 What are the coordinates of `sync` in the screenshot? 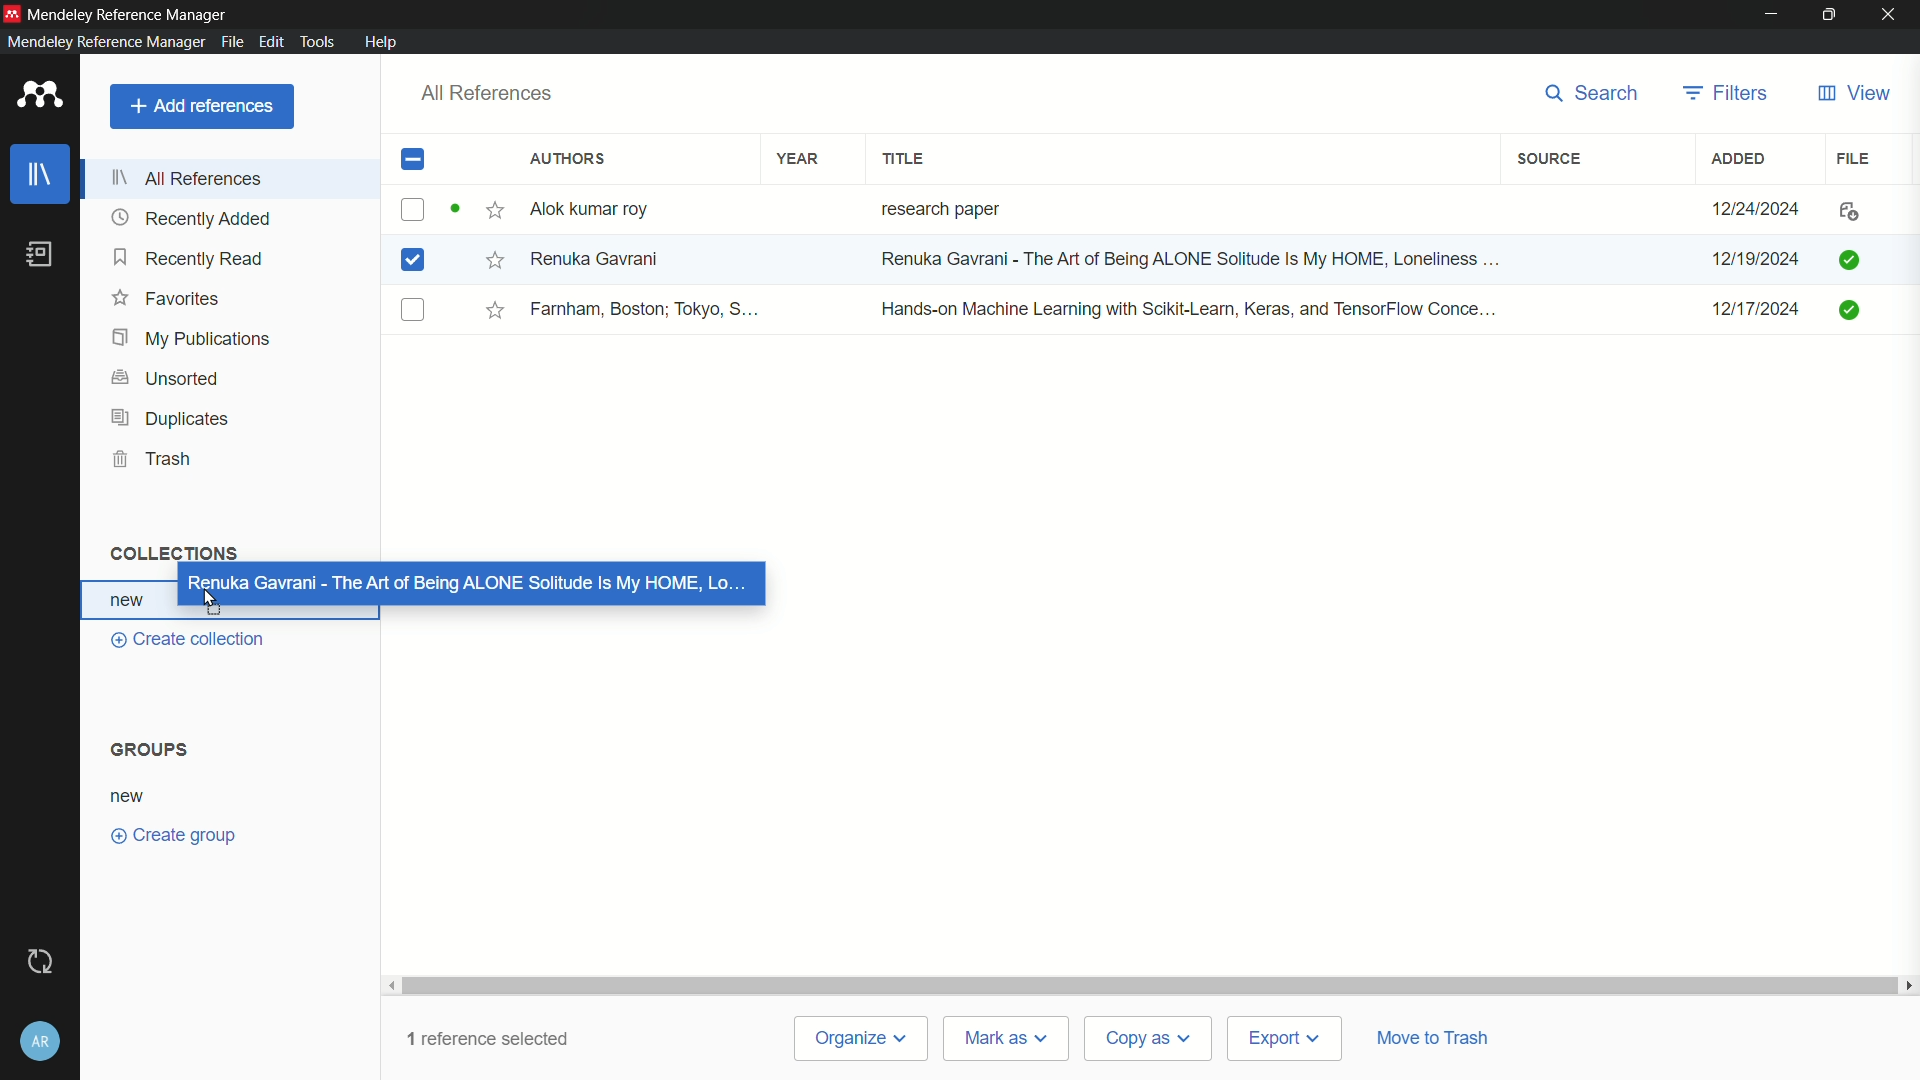 It's located at (41, 961).